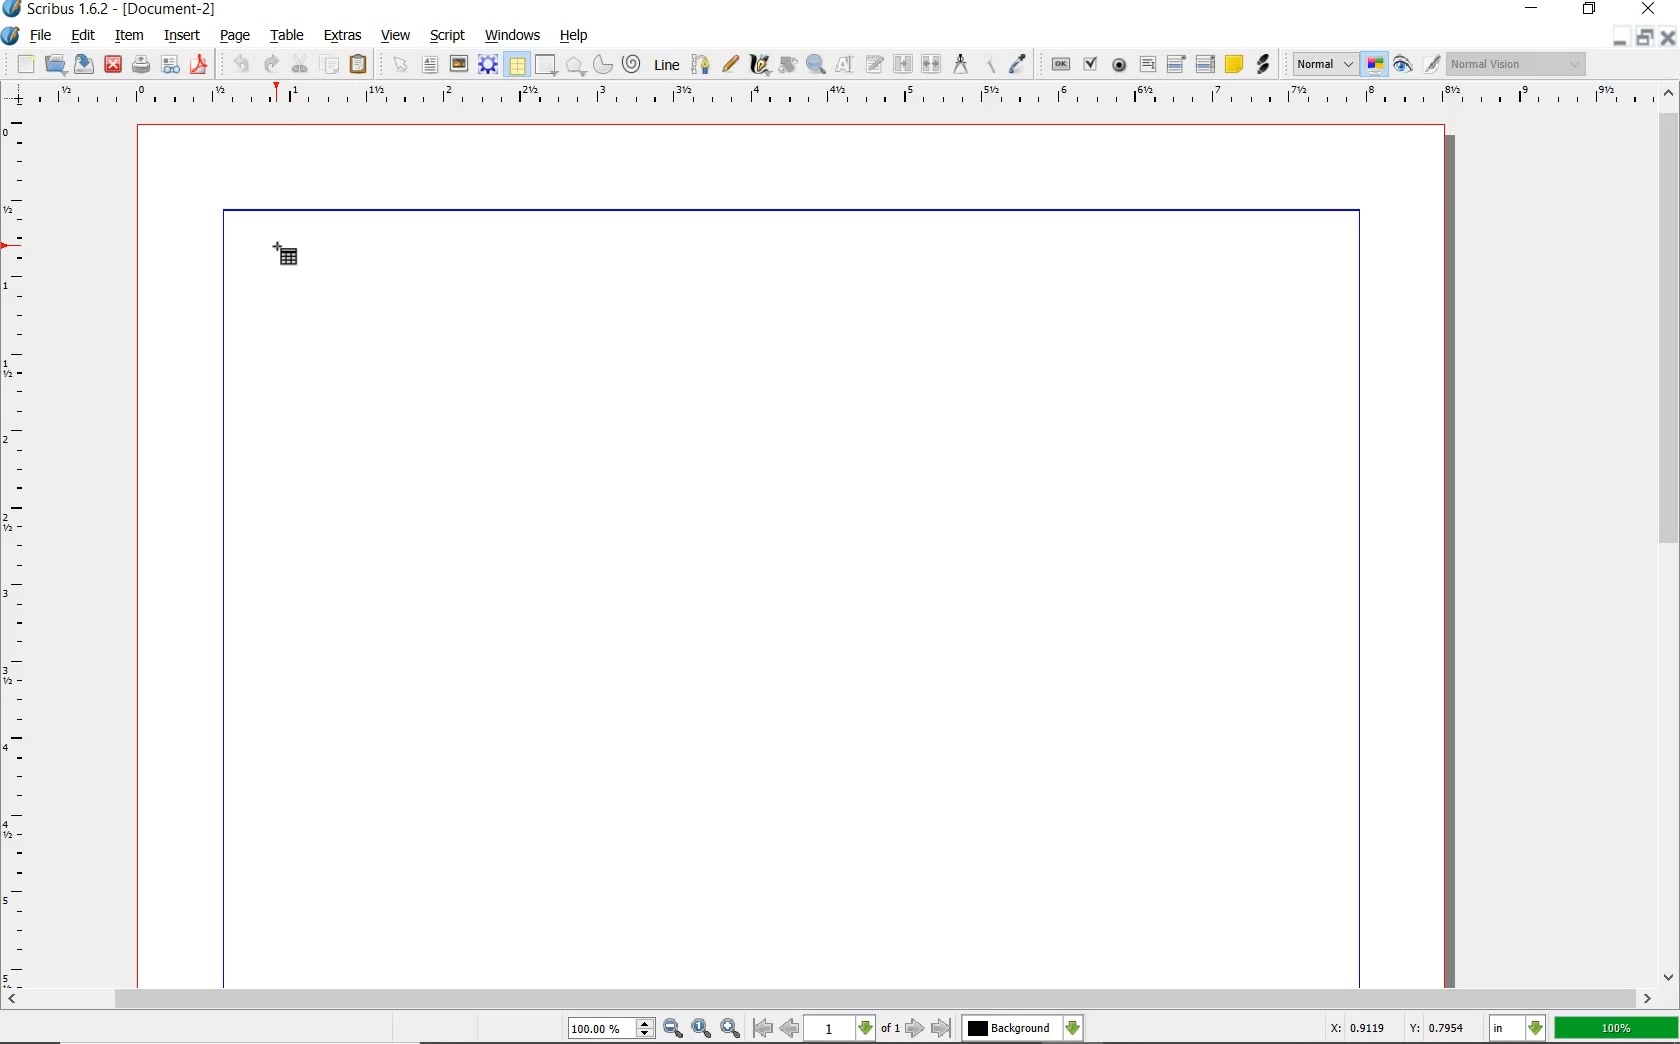 This screenshot has height=1044, width=1680. I want to click on spiral, so click(632, 65).